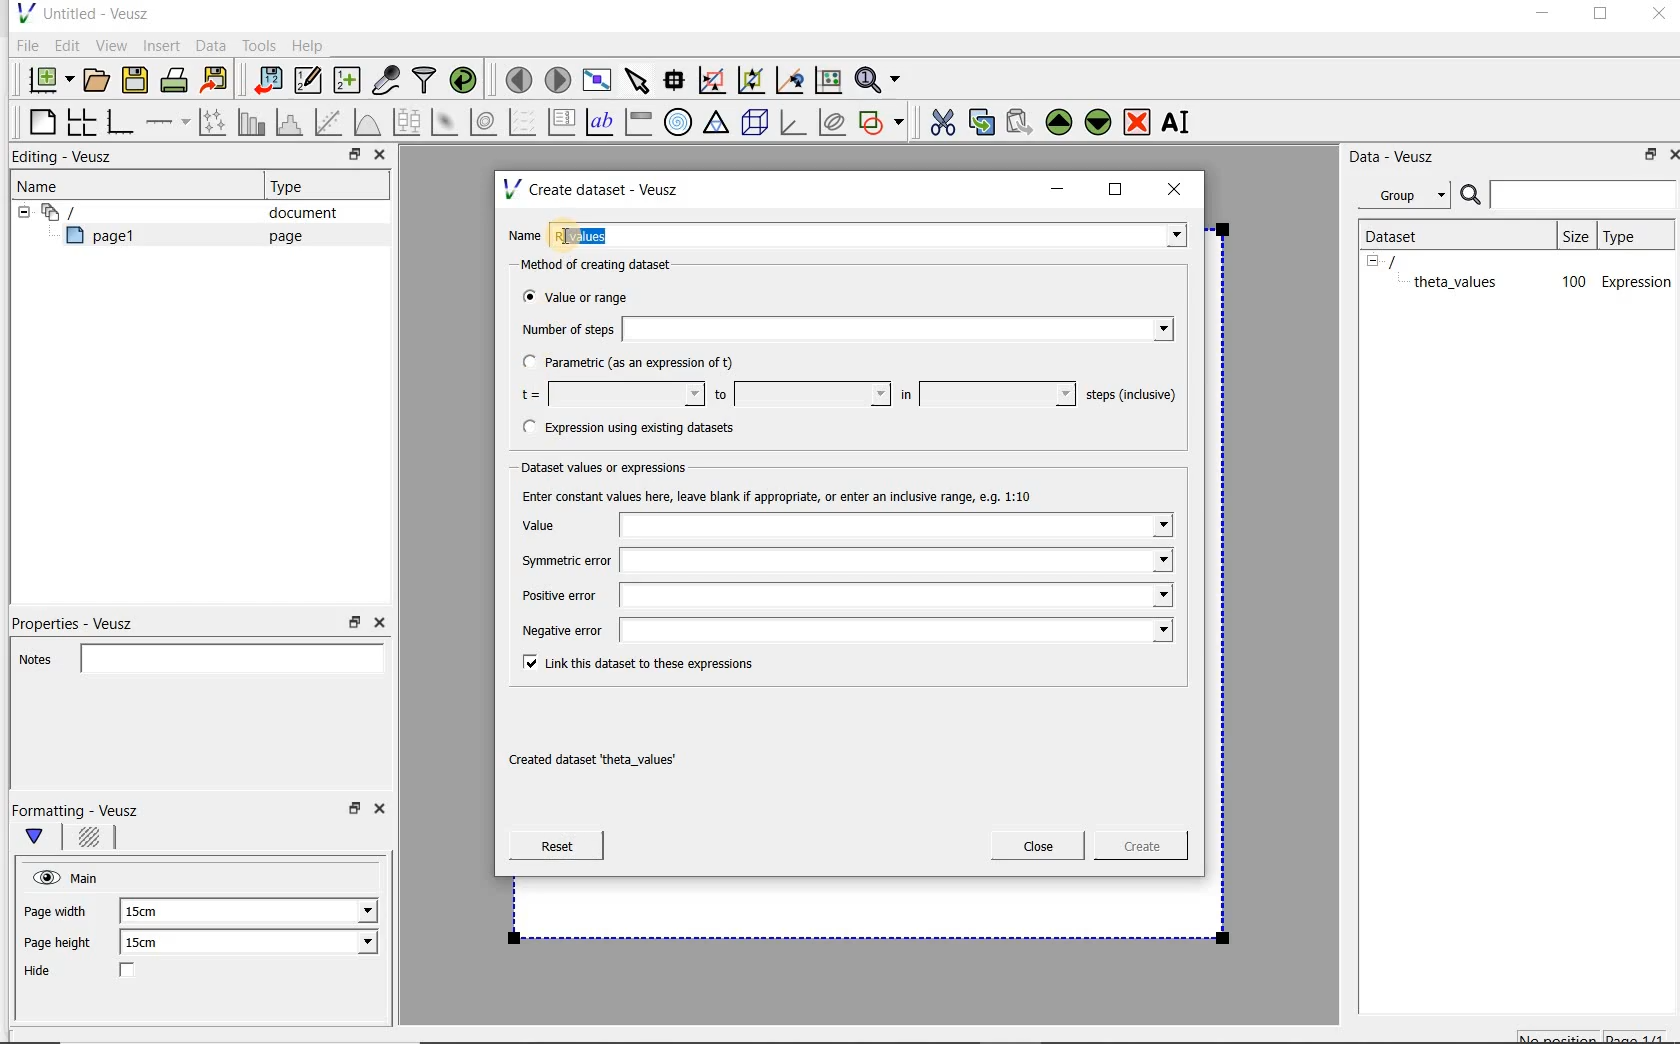 The height and width of the screenshot is (1044, 1680). I want to click on Number of steps, so click(841, 329).